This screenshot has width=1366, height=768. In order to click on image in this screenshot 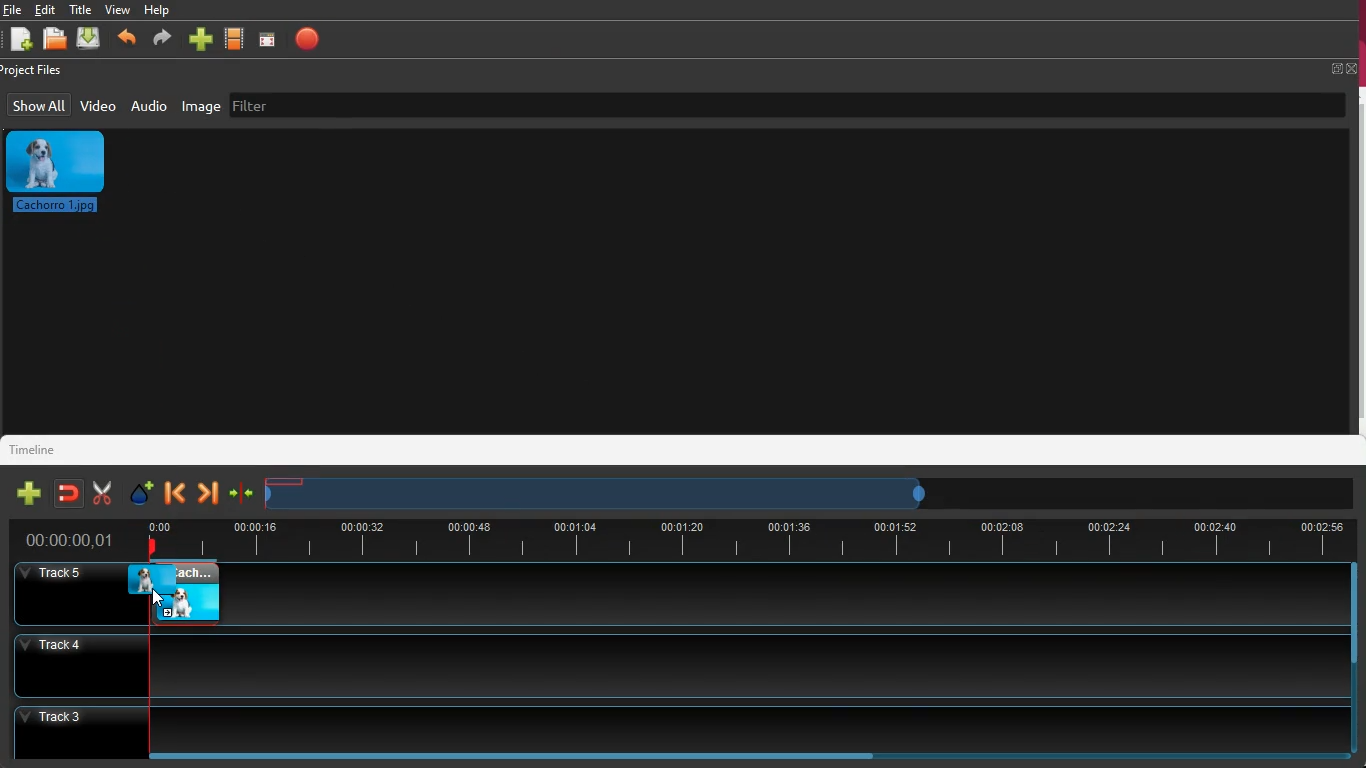, I will do `click(201, 108)`.